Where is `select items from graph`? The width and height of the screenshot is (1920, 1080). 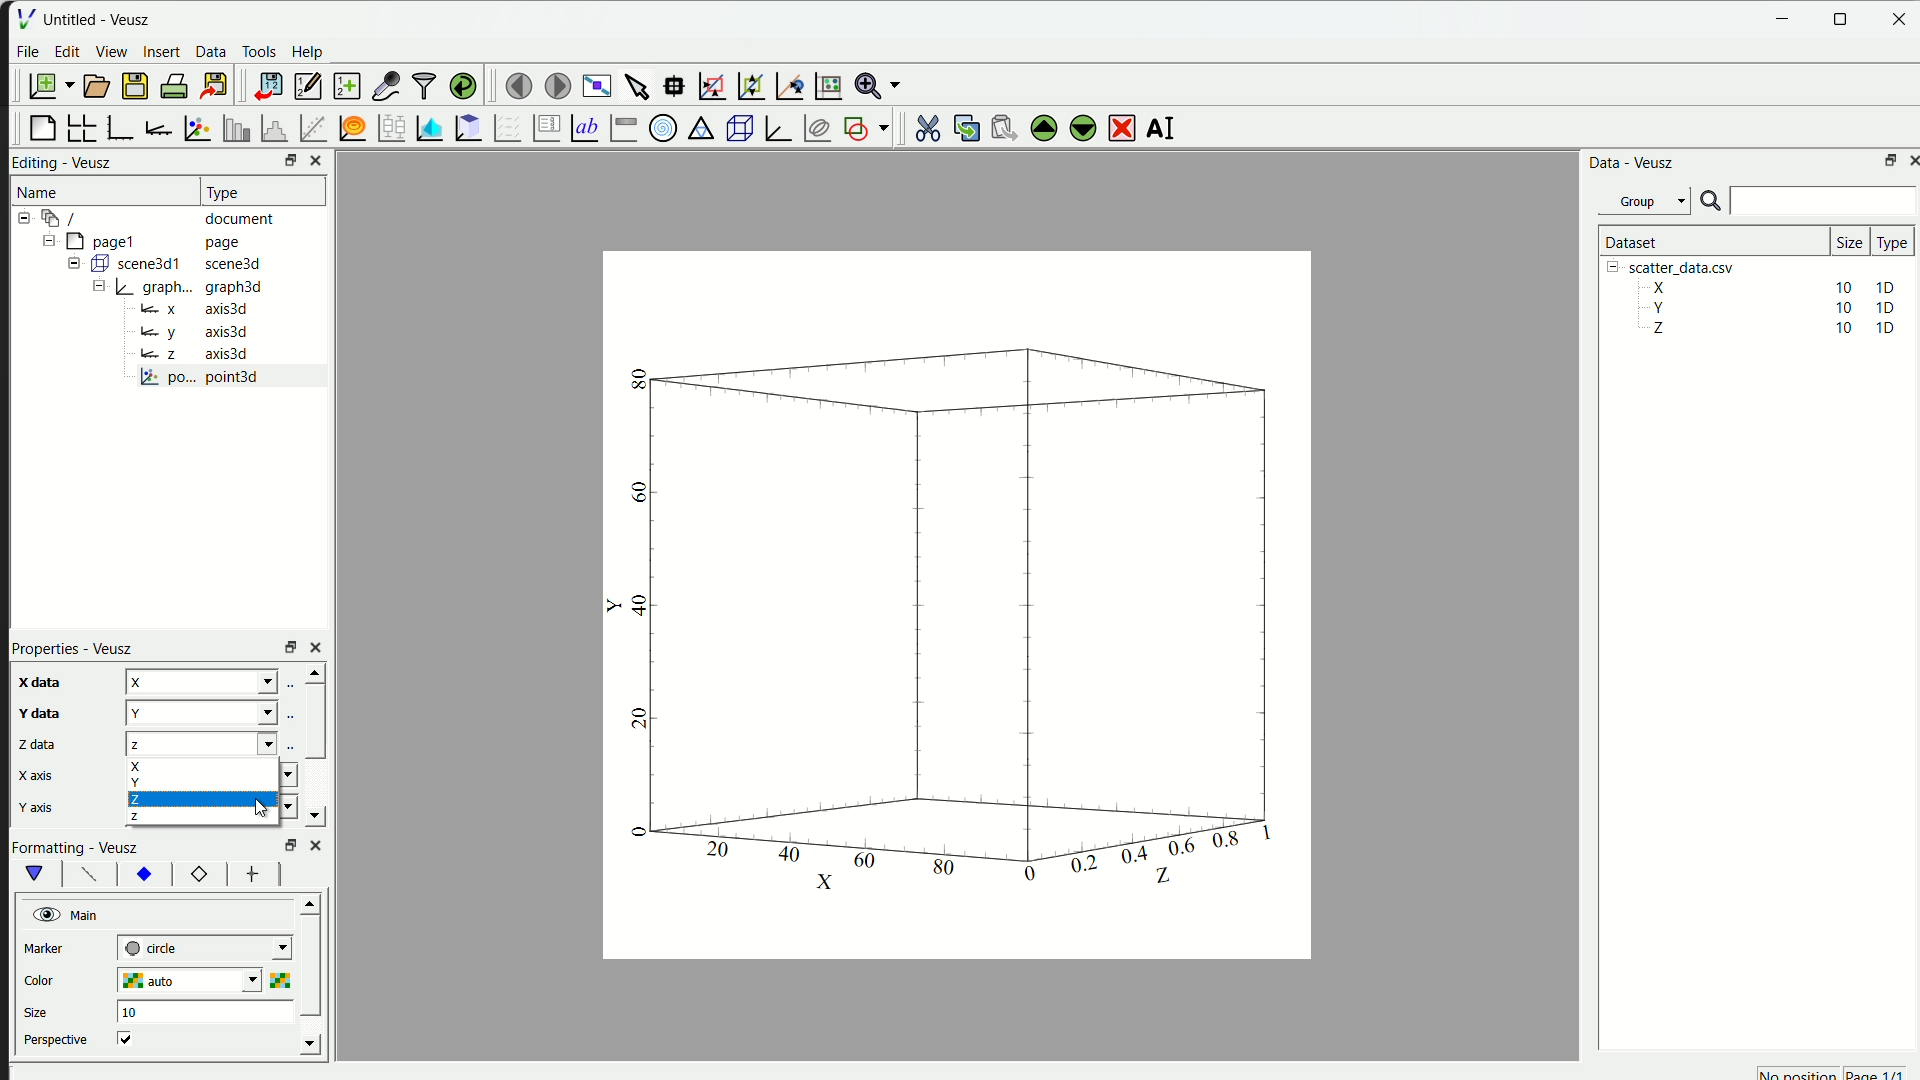 select items from graph is located at coordinates (635, 83).